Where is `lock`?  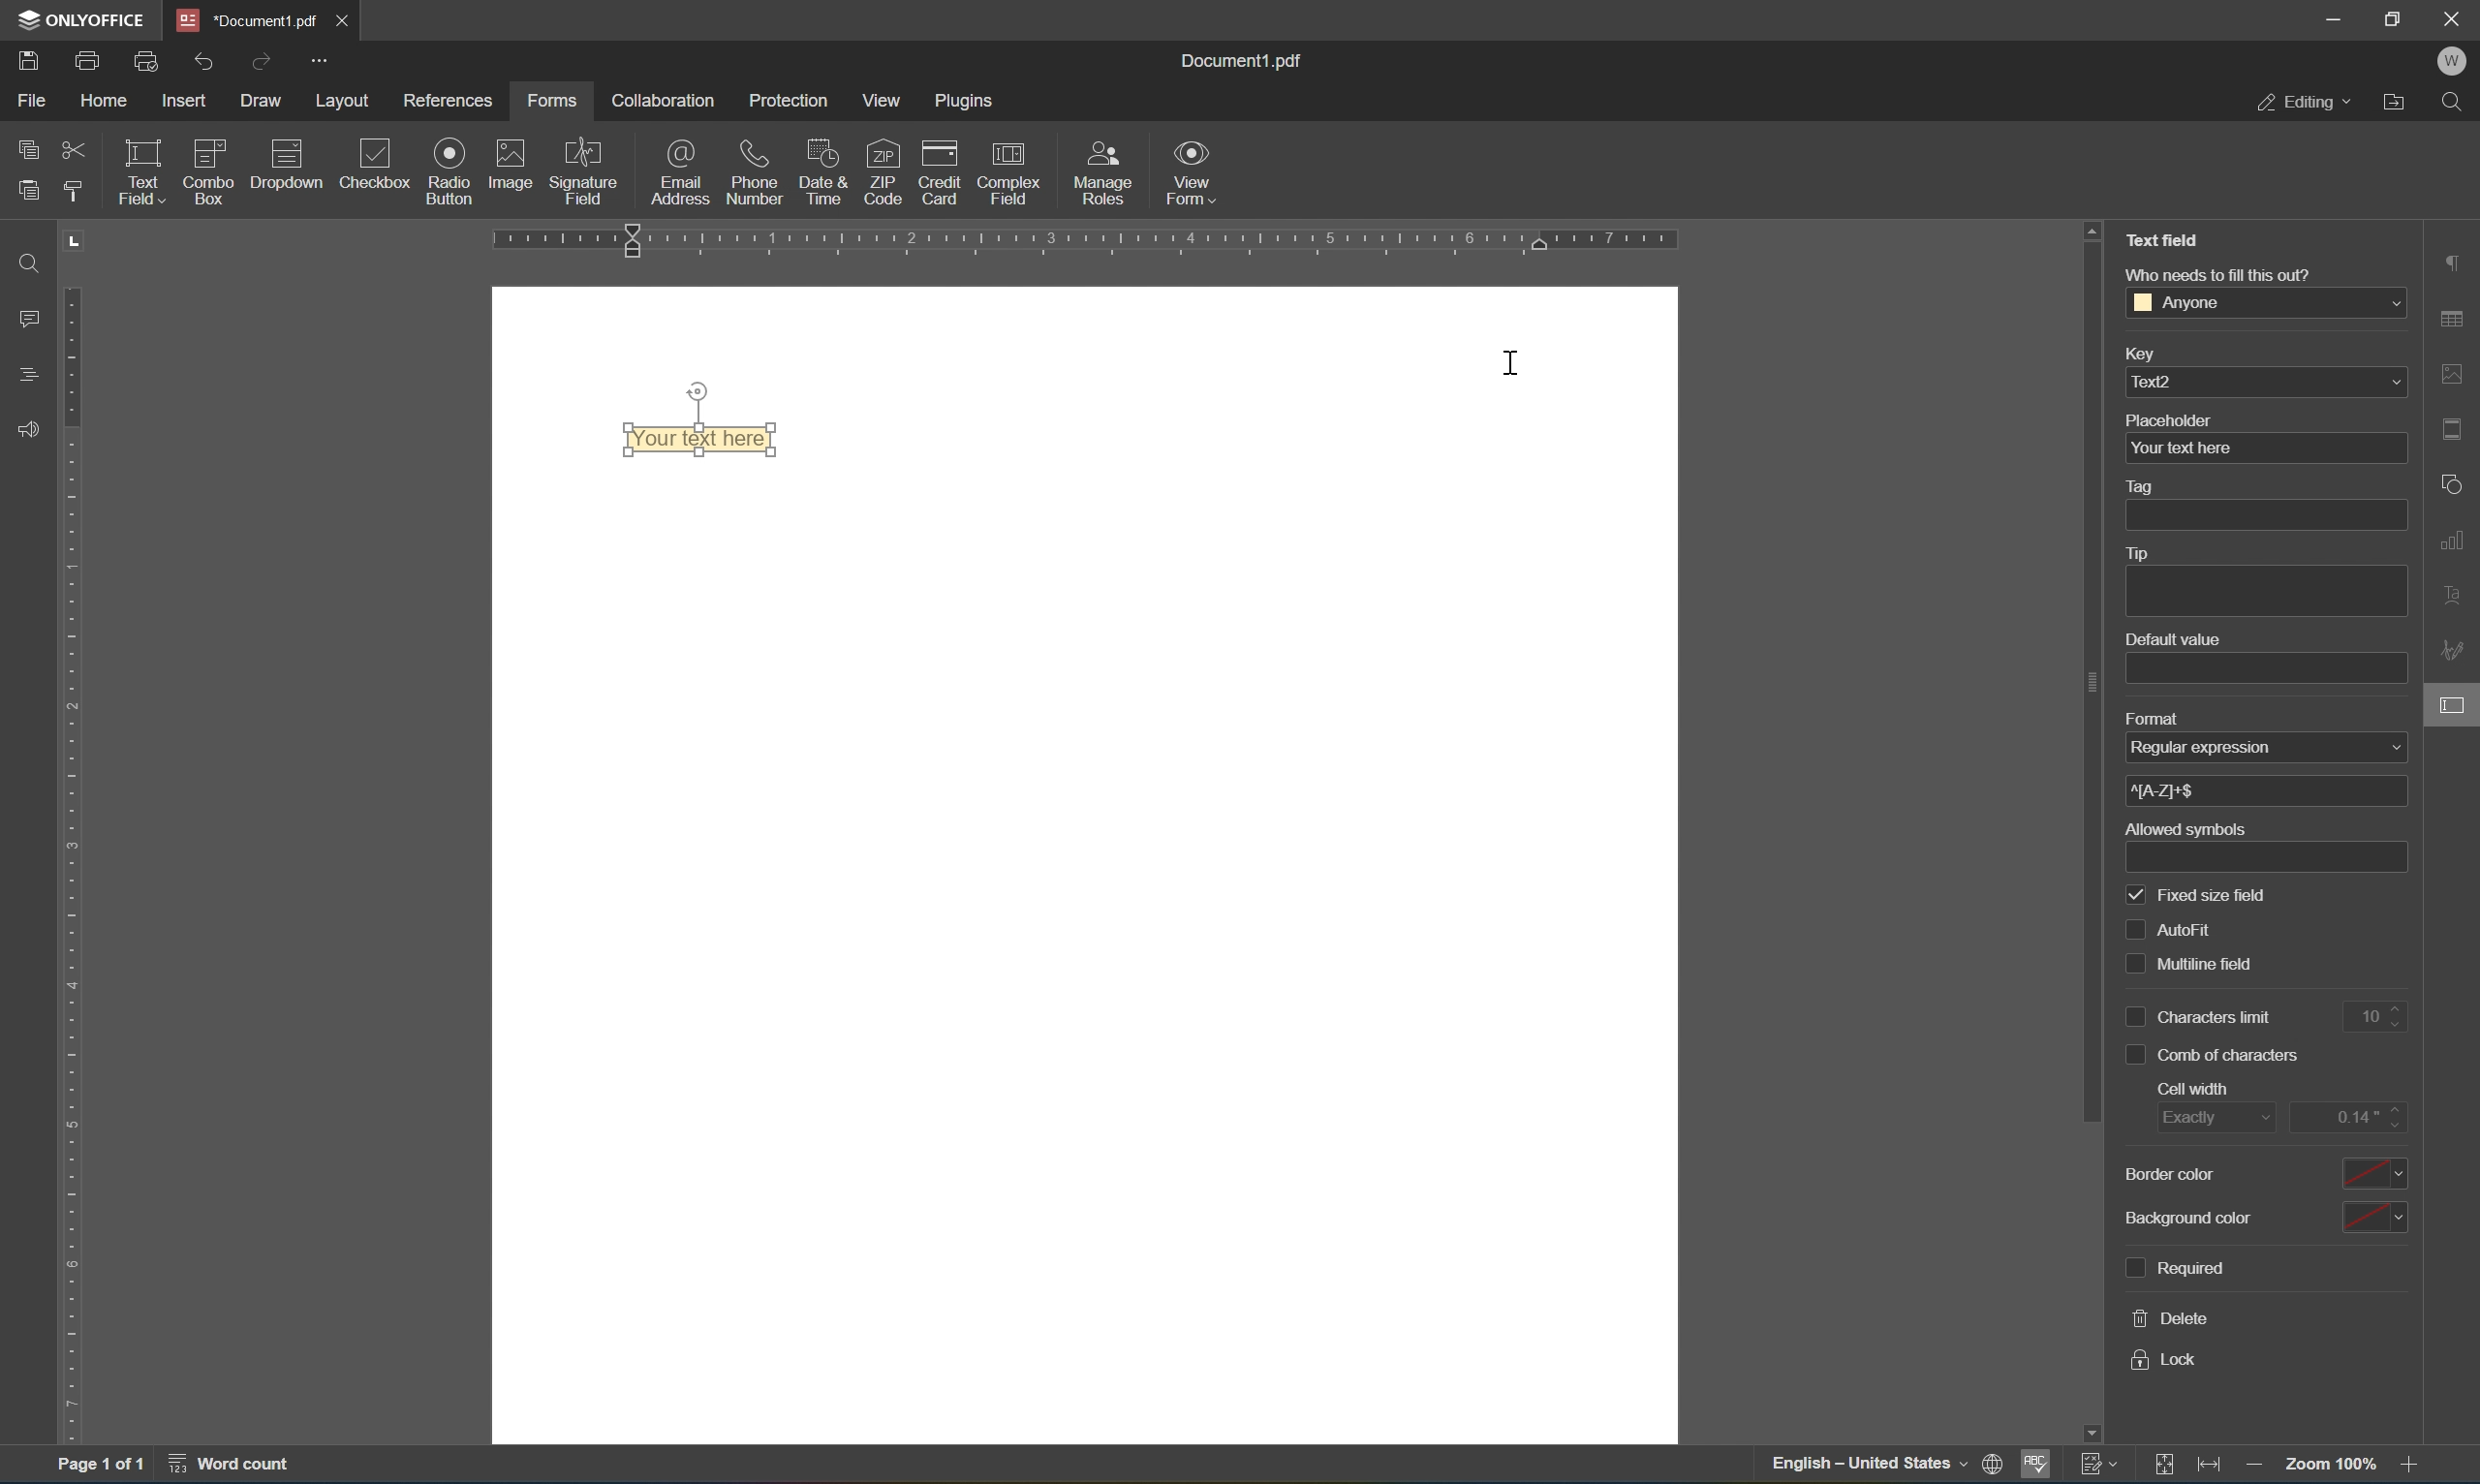 lock is located at coordinates (2167, 1360).